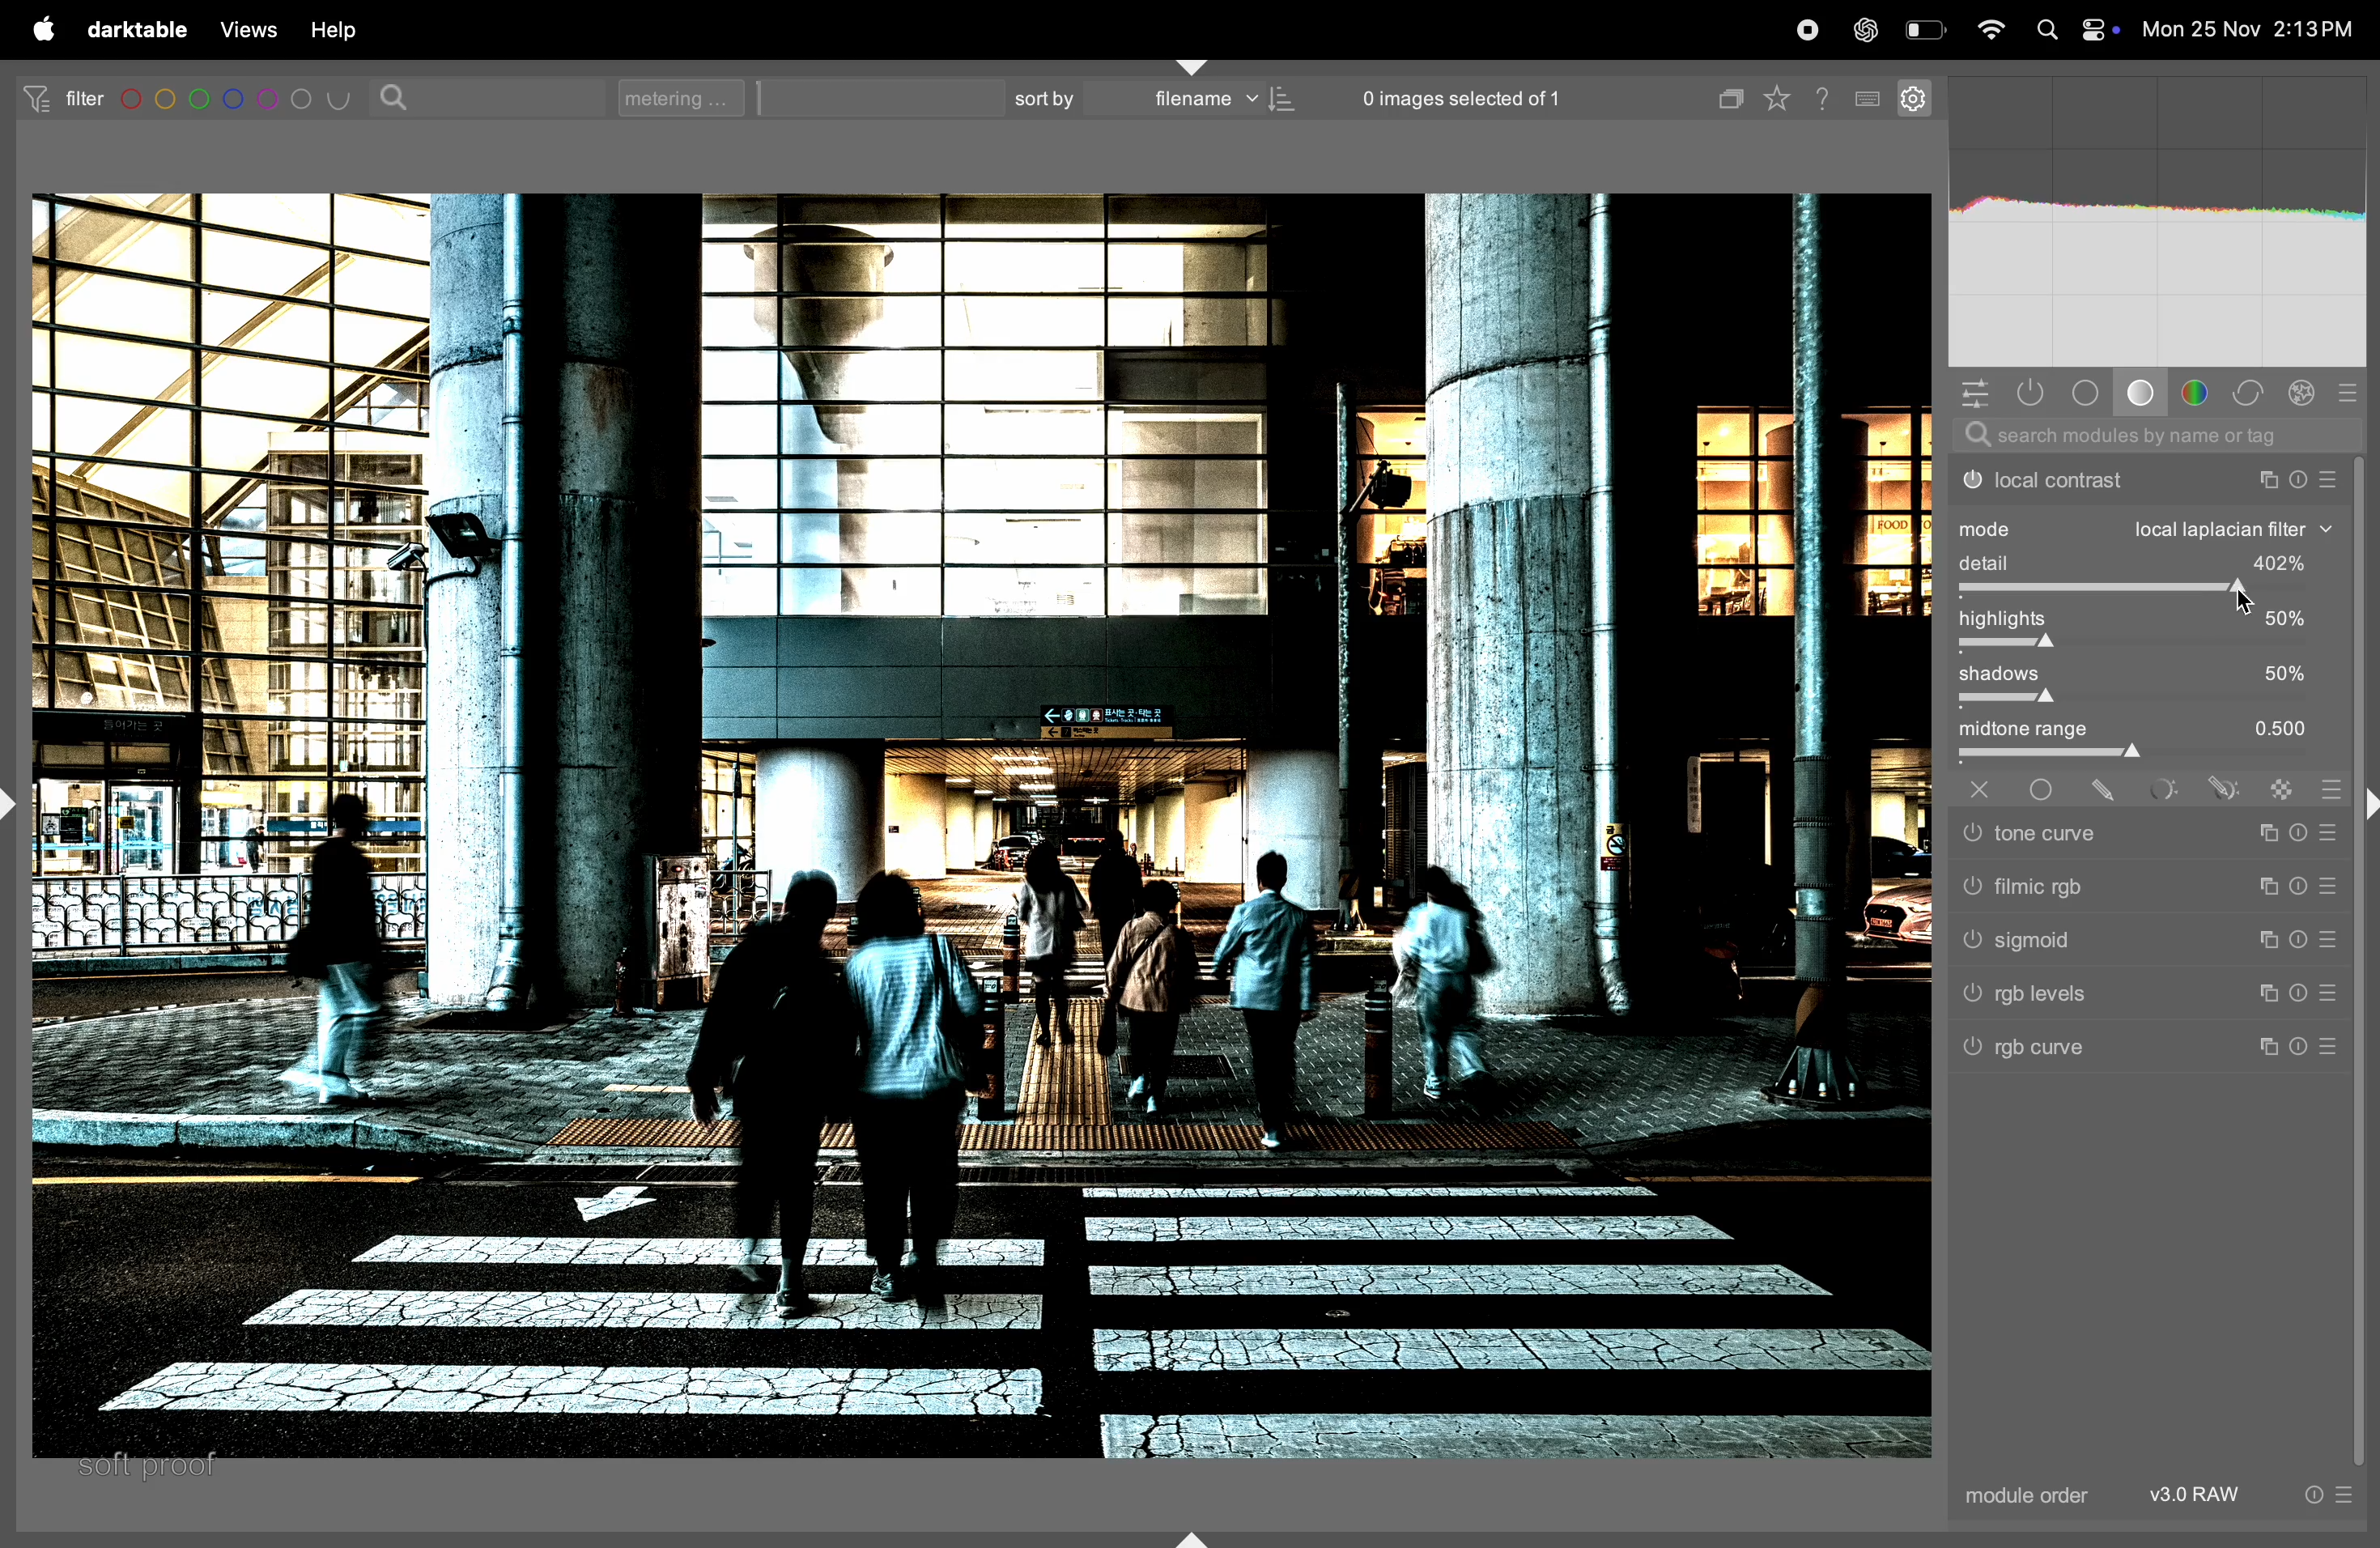 This screenshot has width=2380, height=1548. What do you see at coordinates (2300, 883) in the screenshot?
I see `reset` at bounding box center [2300, 883].